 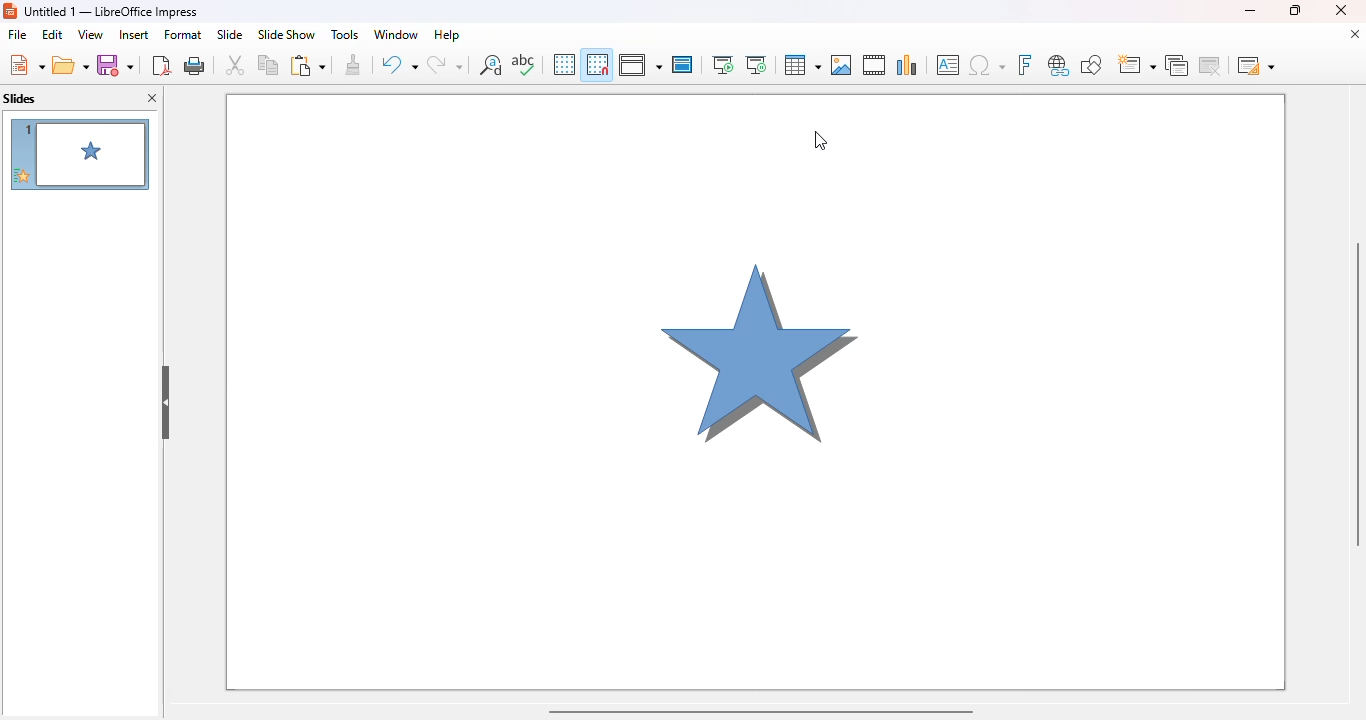 I want to click on new slide, so click(x=1136, y=66).